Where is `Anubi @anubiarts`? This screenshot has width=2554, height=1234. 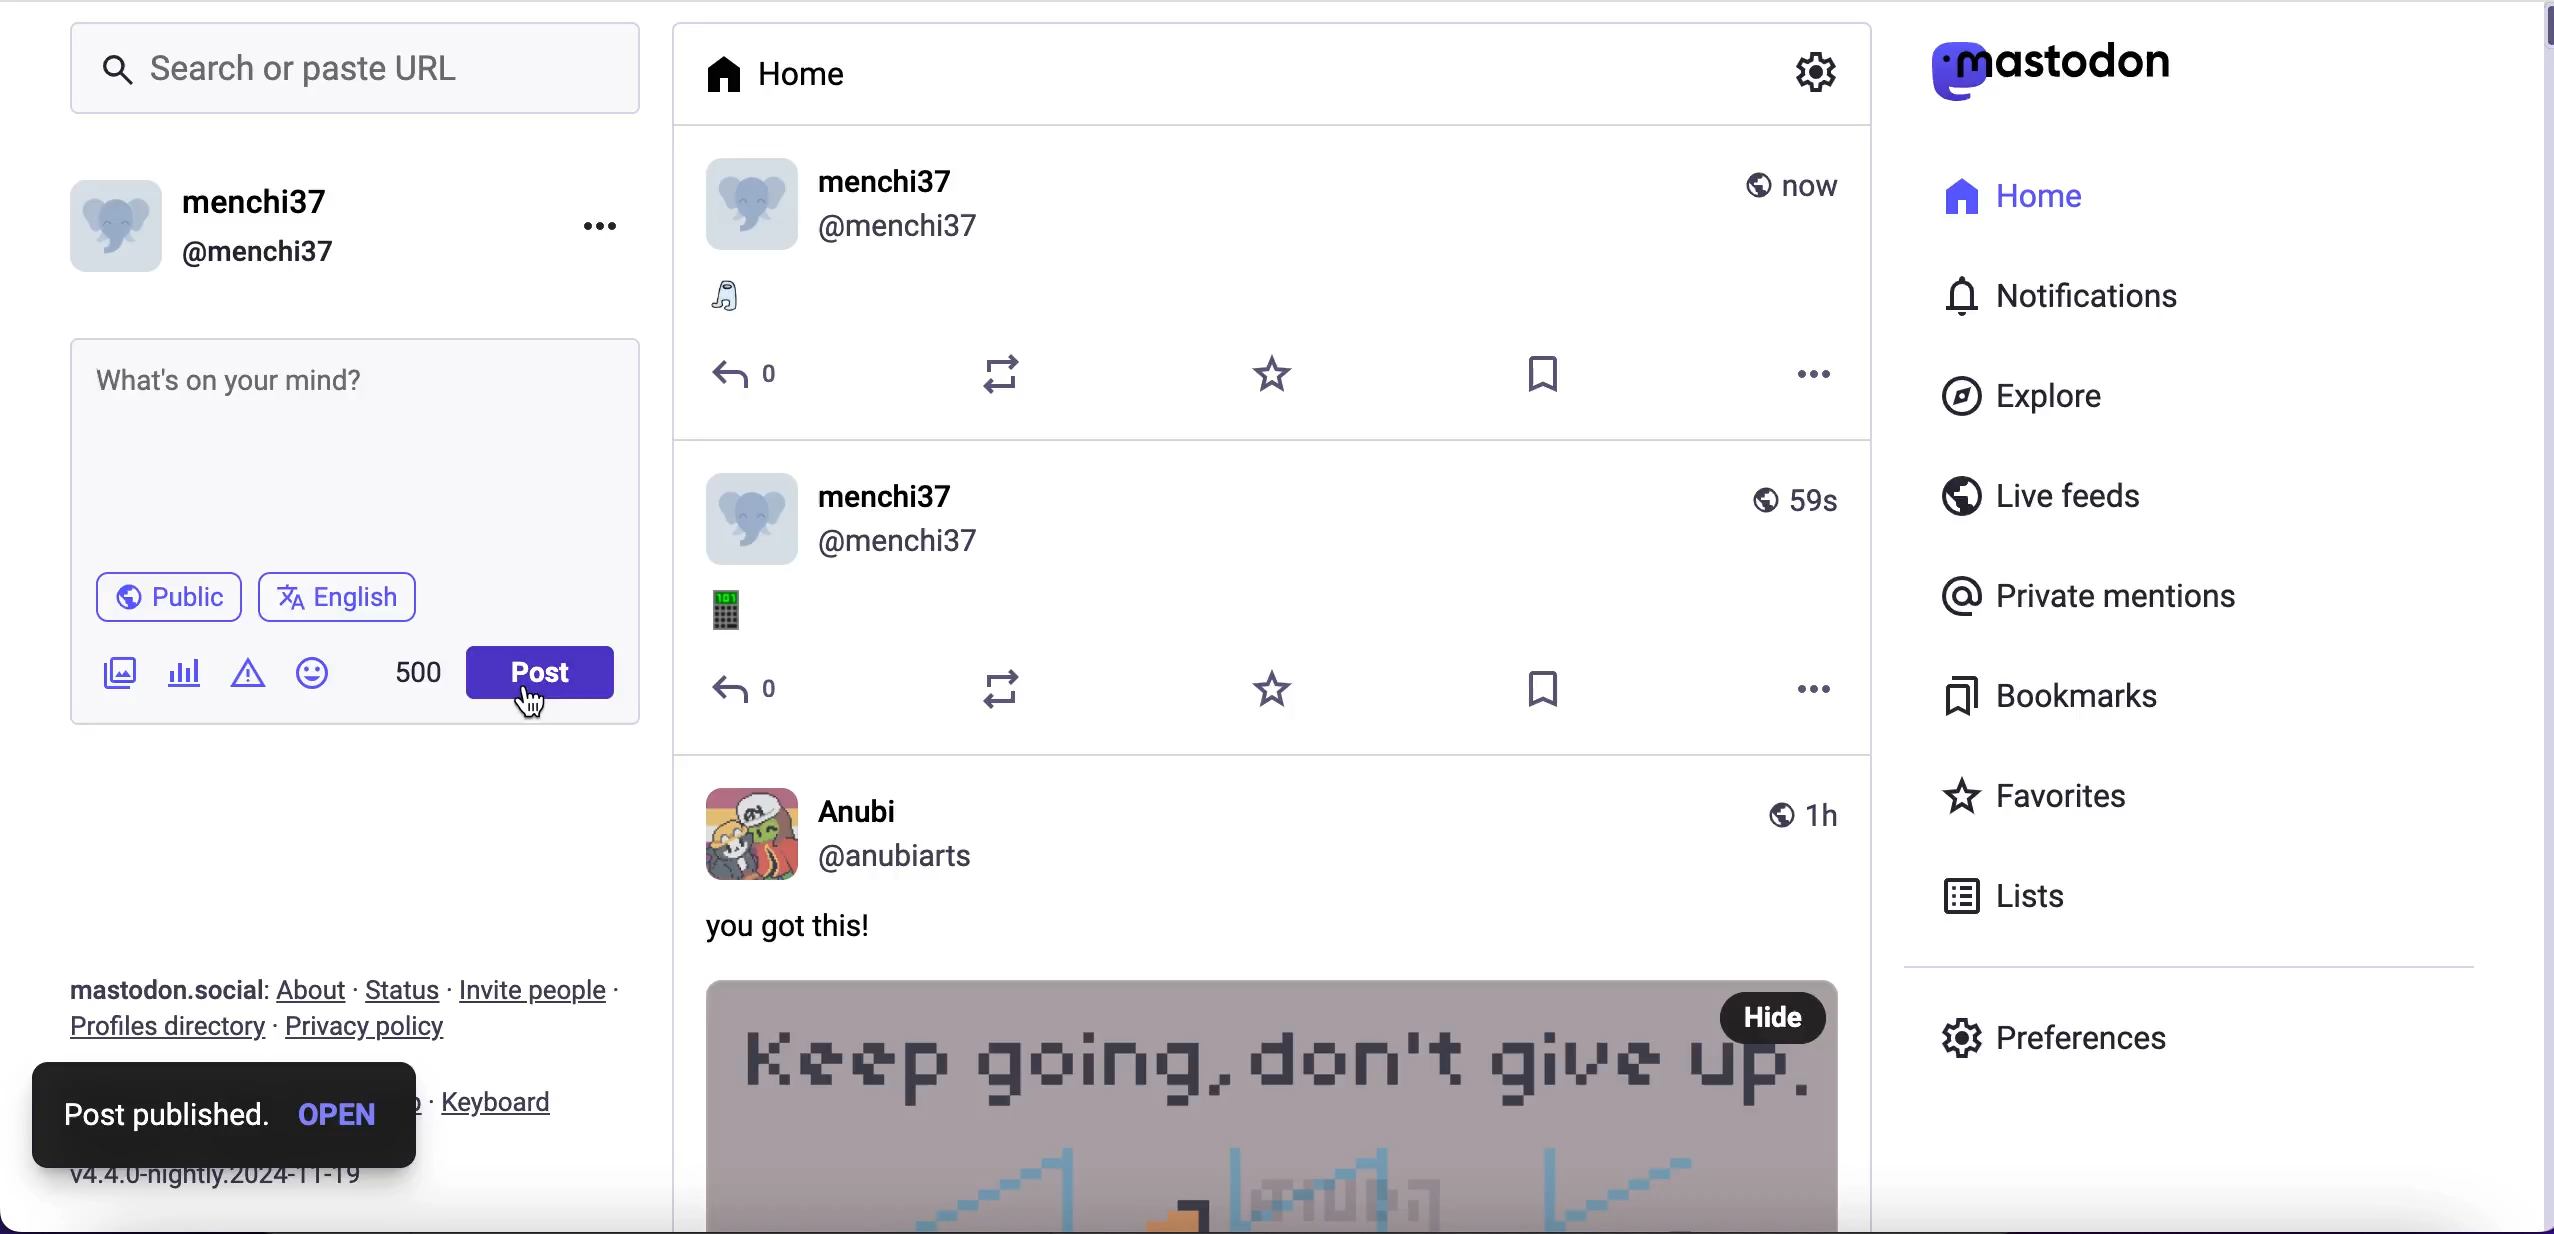
Anubi @anubiarts is located at coordinates (1280, 829).